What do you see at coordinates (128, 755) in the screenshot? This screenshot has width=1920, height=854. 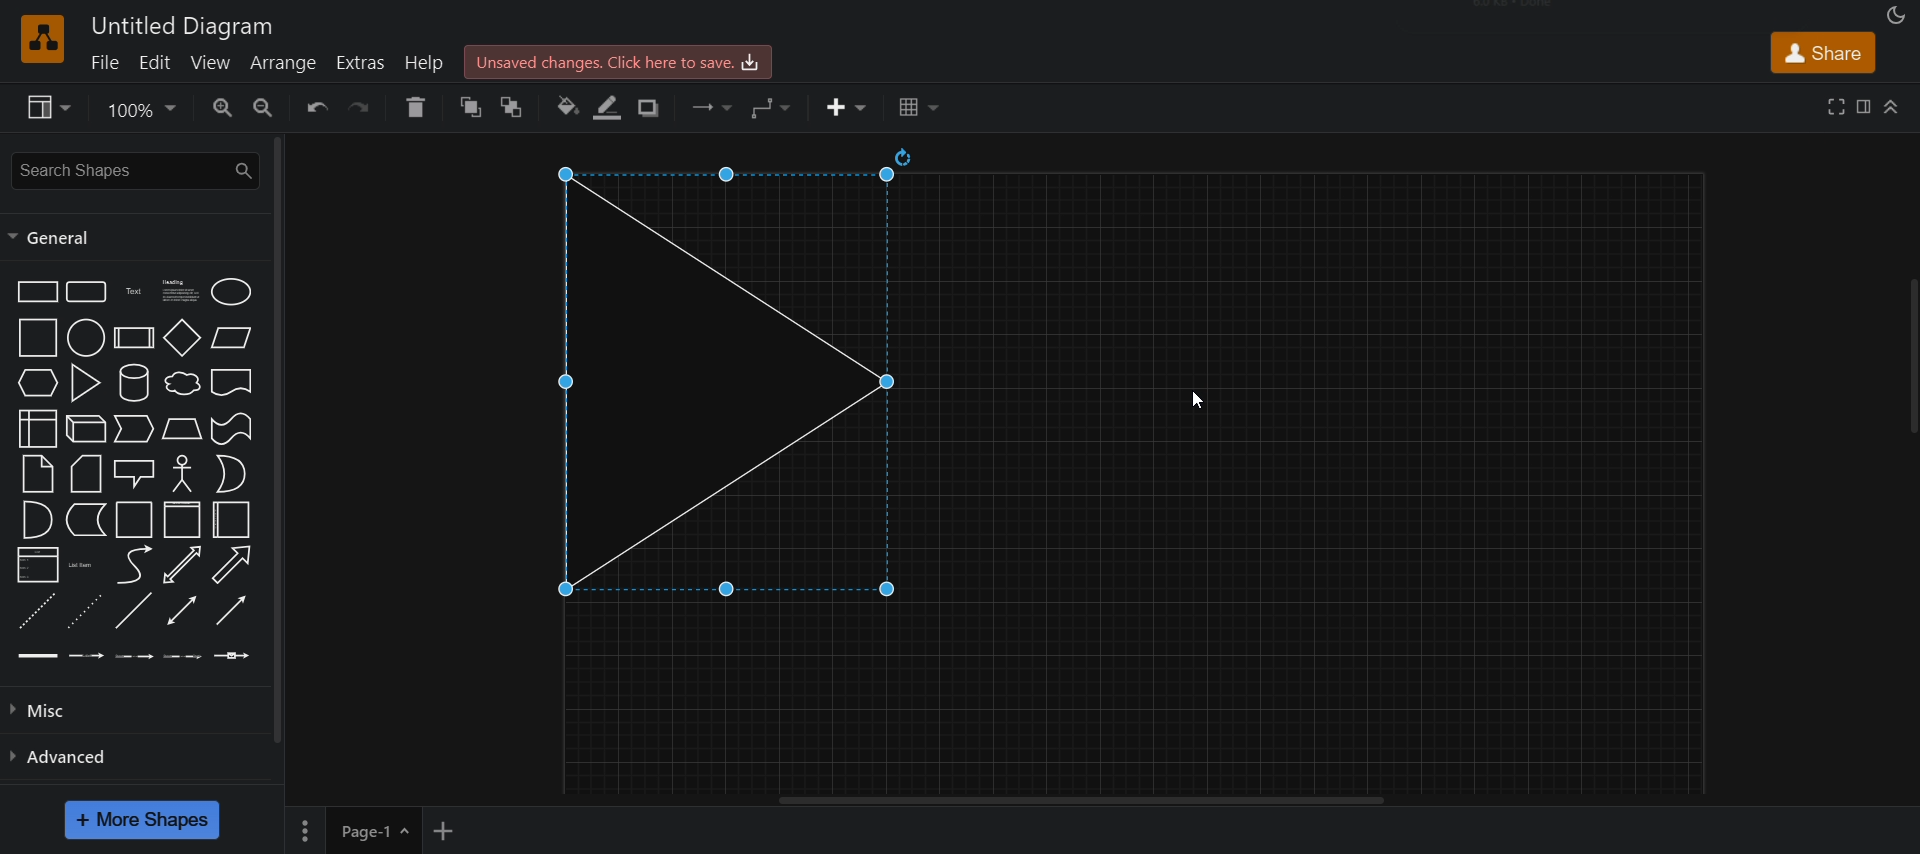 I see `advanced` at bounding box center [128, 755].